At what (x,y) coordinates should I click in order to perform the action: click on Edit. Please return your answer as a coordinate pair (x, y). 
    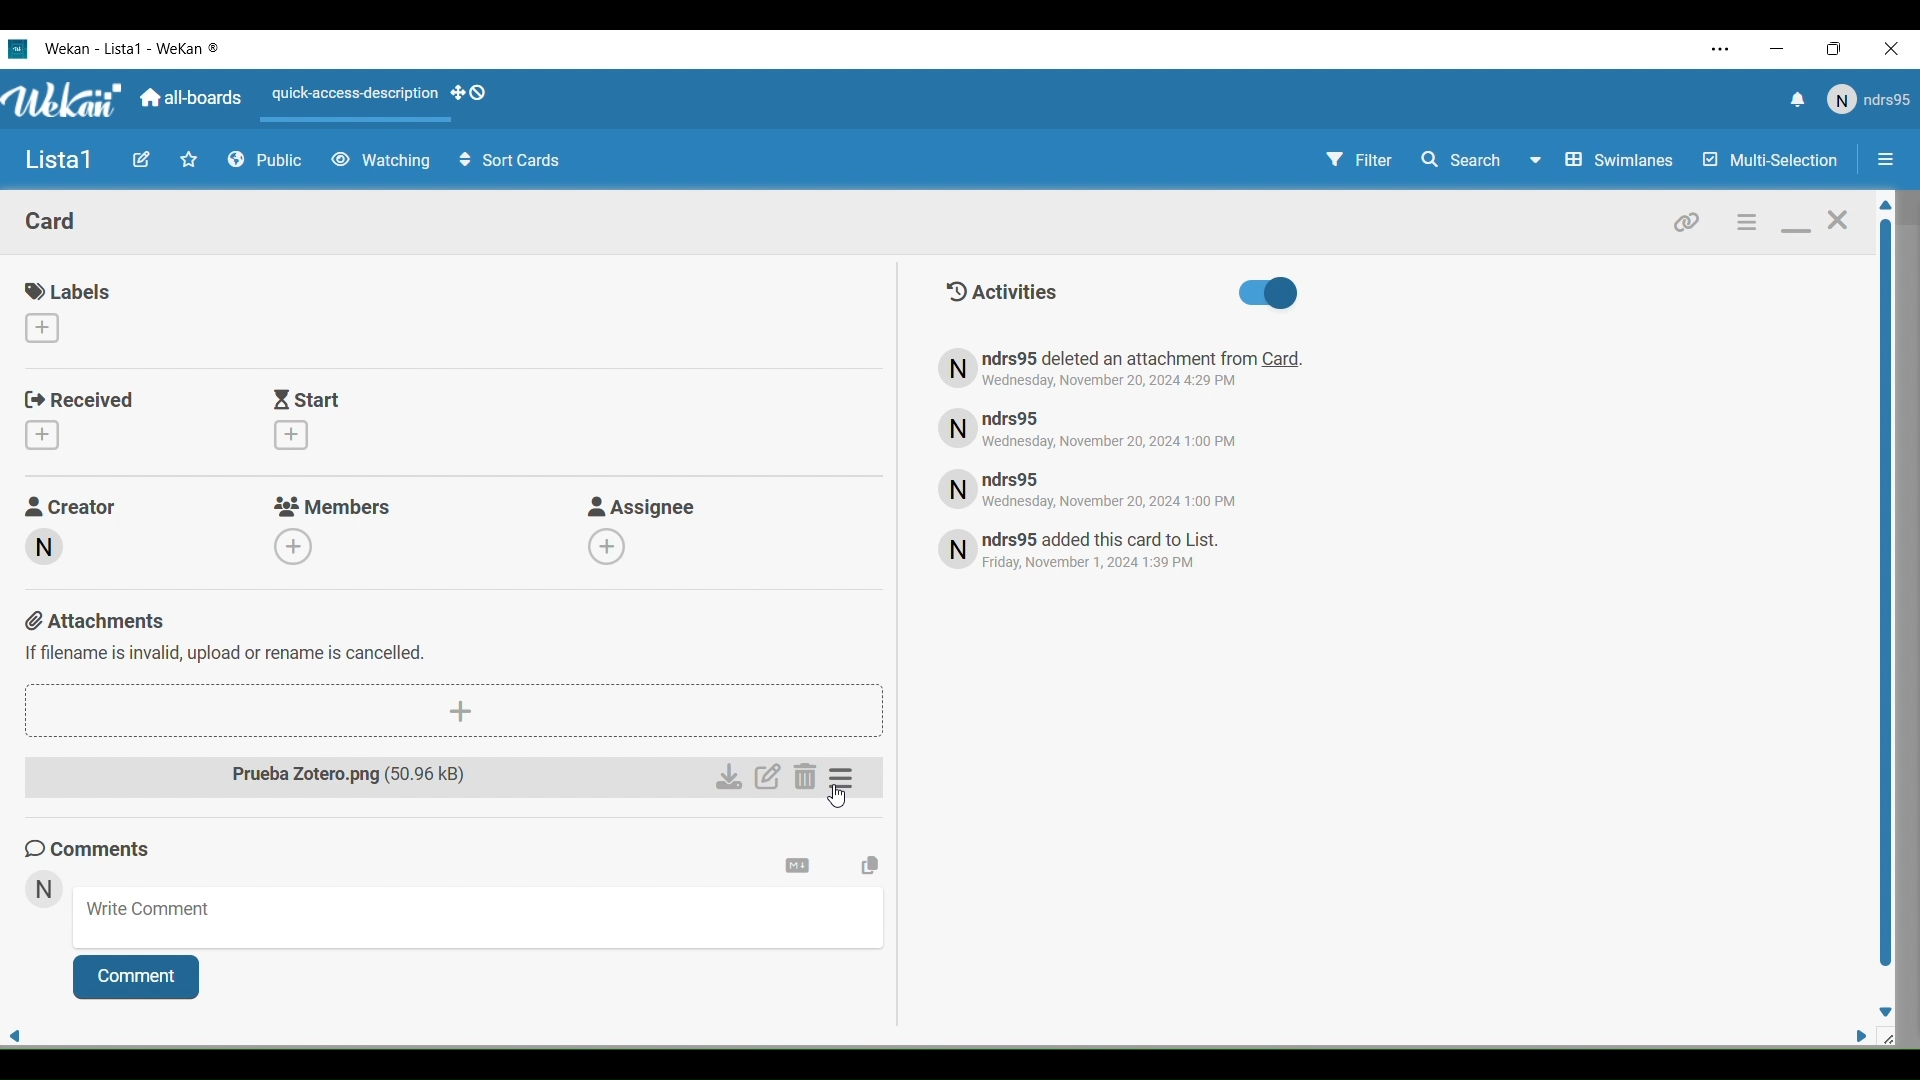
    Looking at the image, I should click on (141, 160).